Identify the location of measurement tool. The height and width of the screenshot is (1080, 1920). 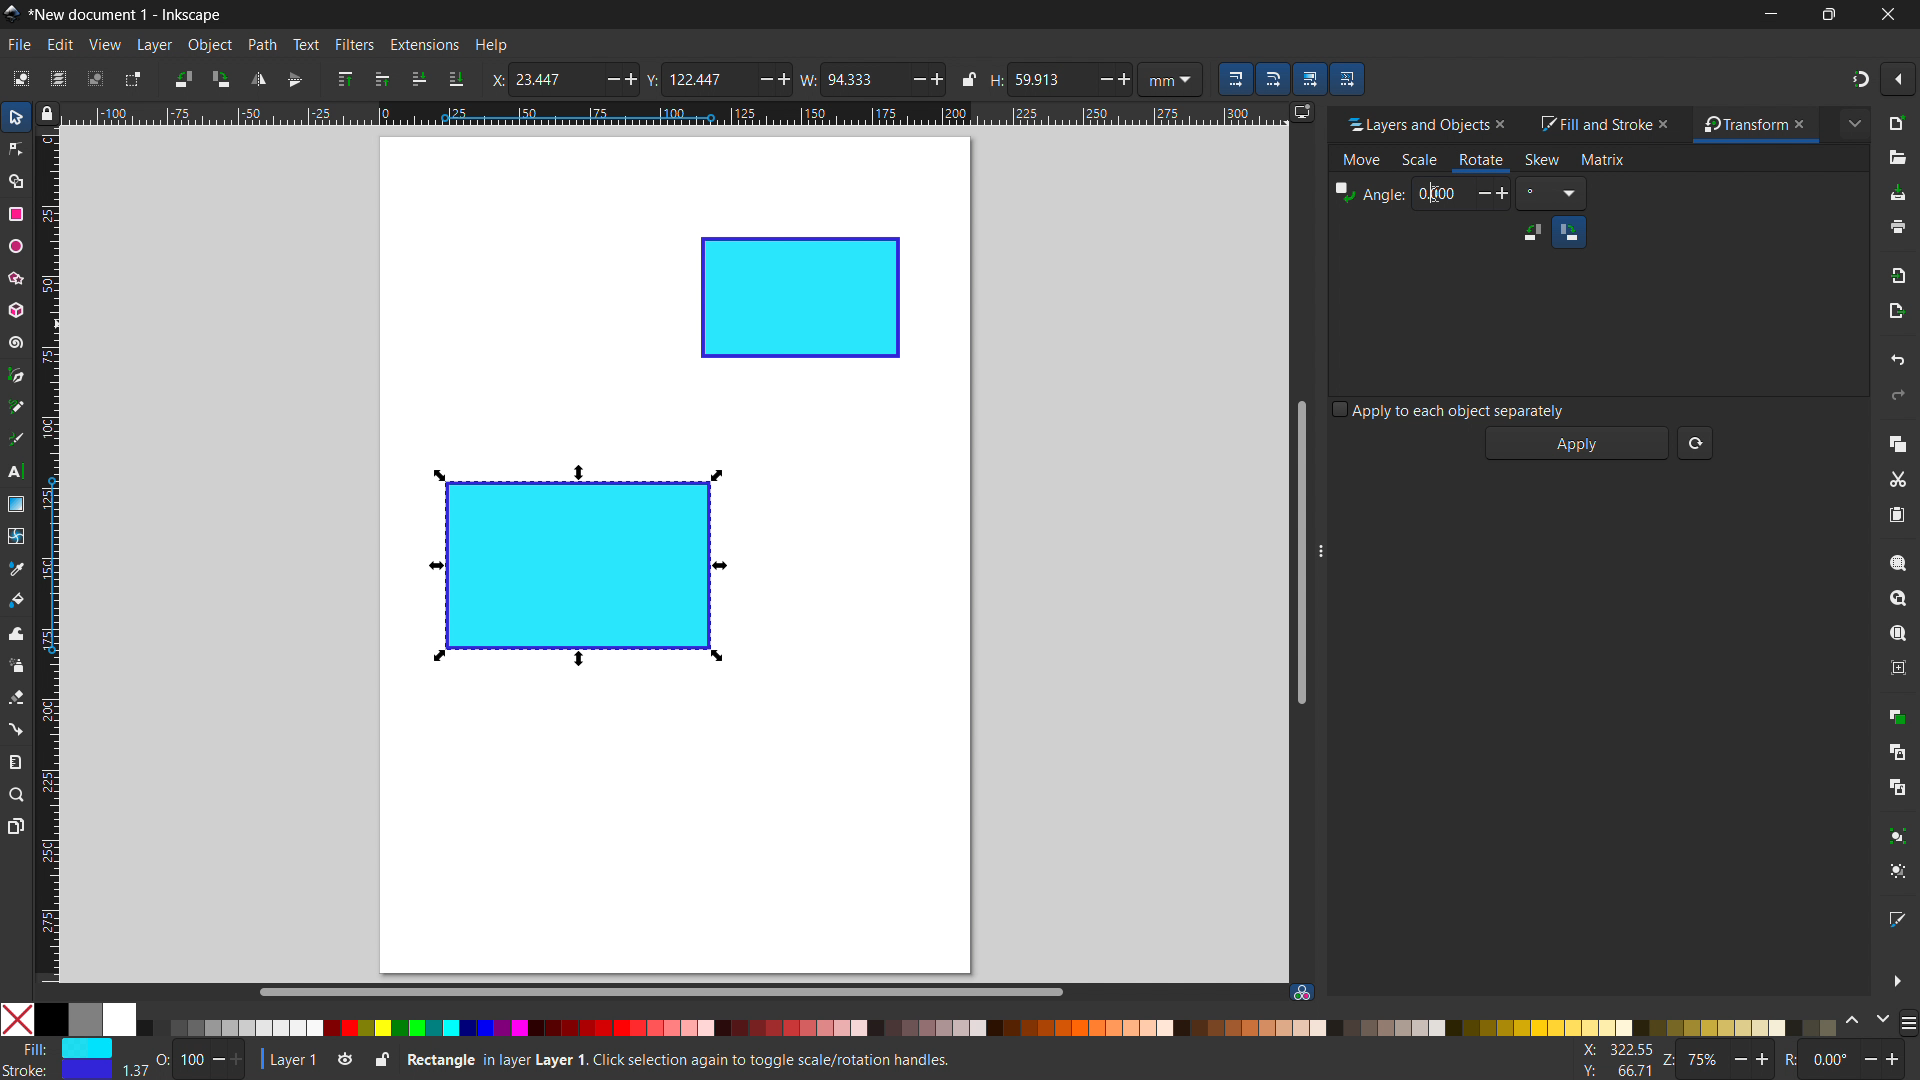
(17, 761).